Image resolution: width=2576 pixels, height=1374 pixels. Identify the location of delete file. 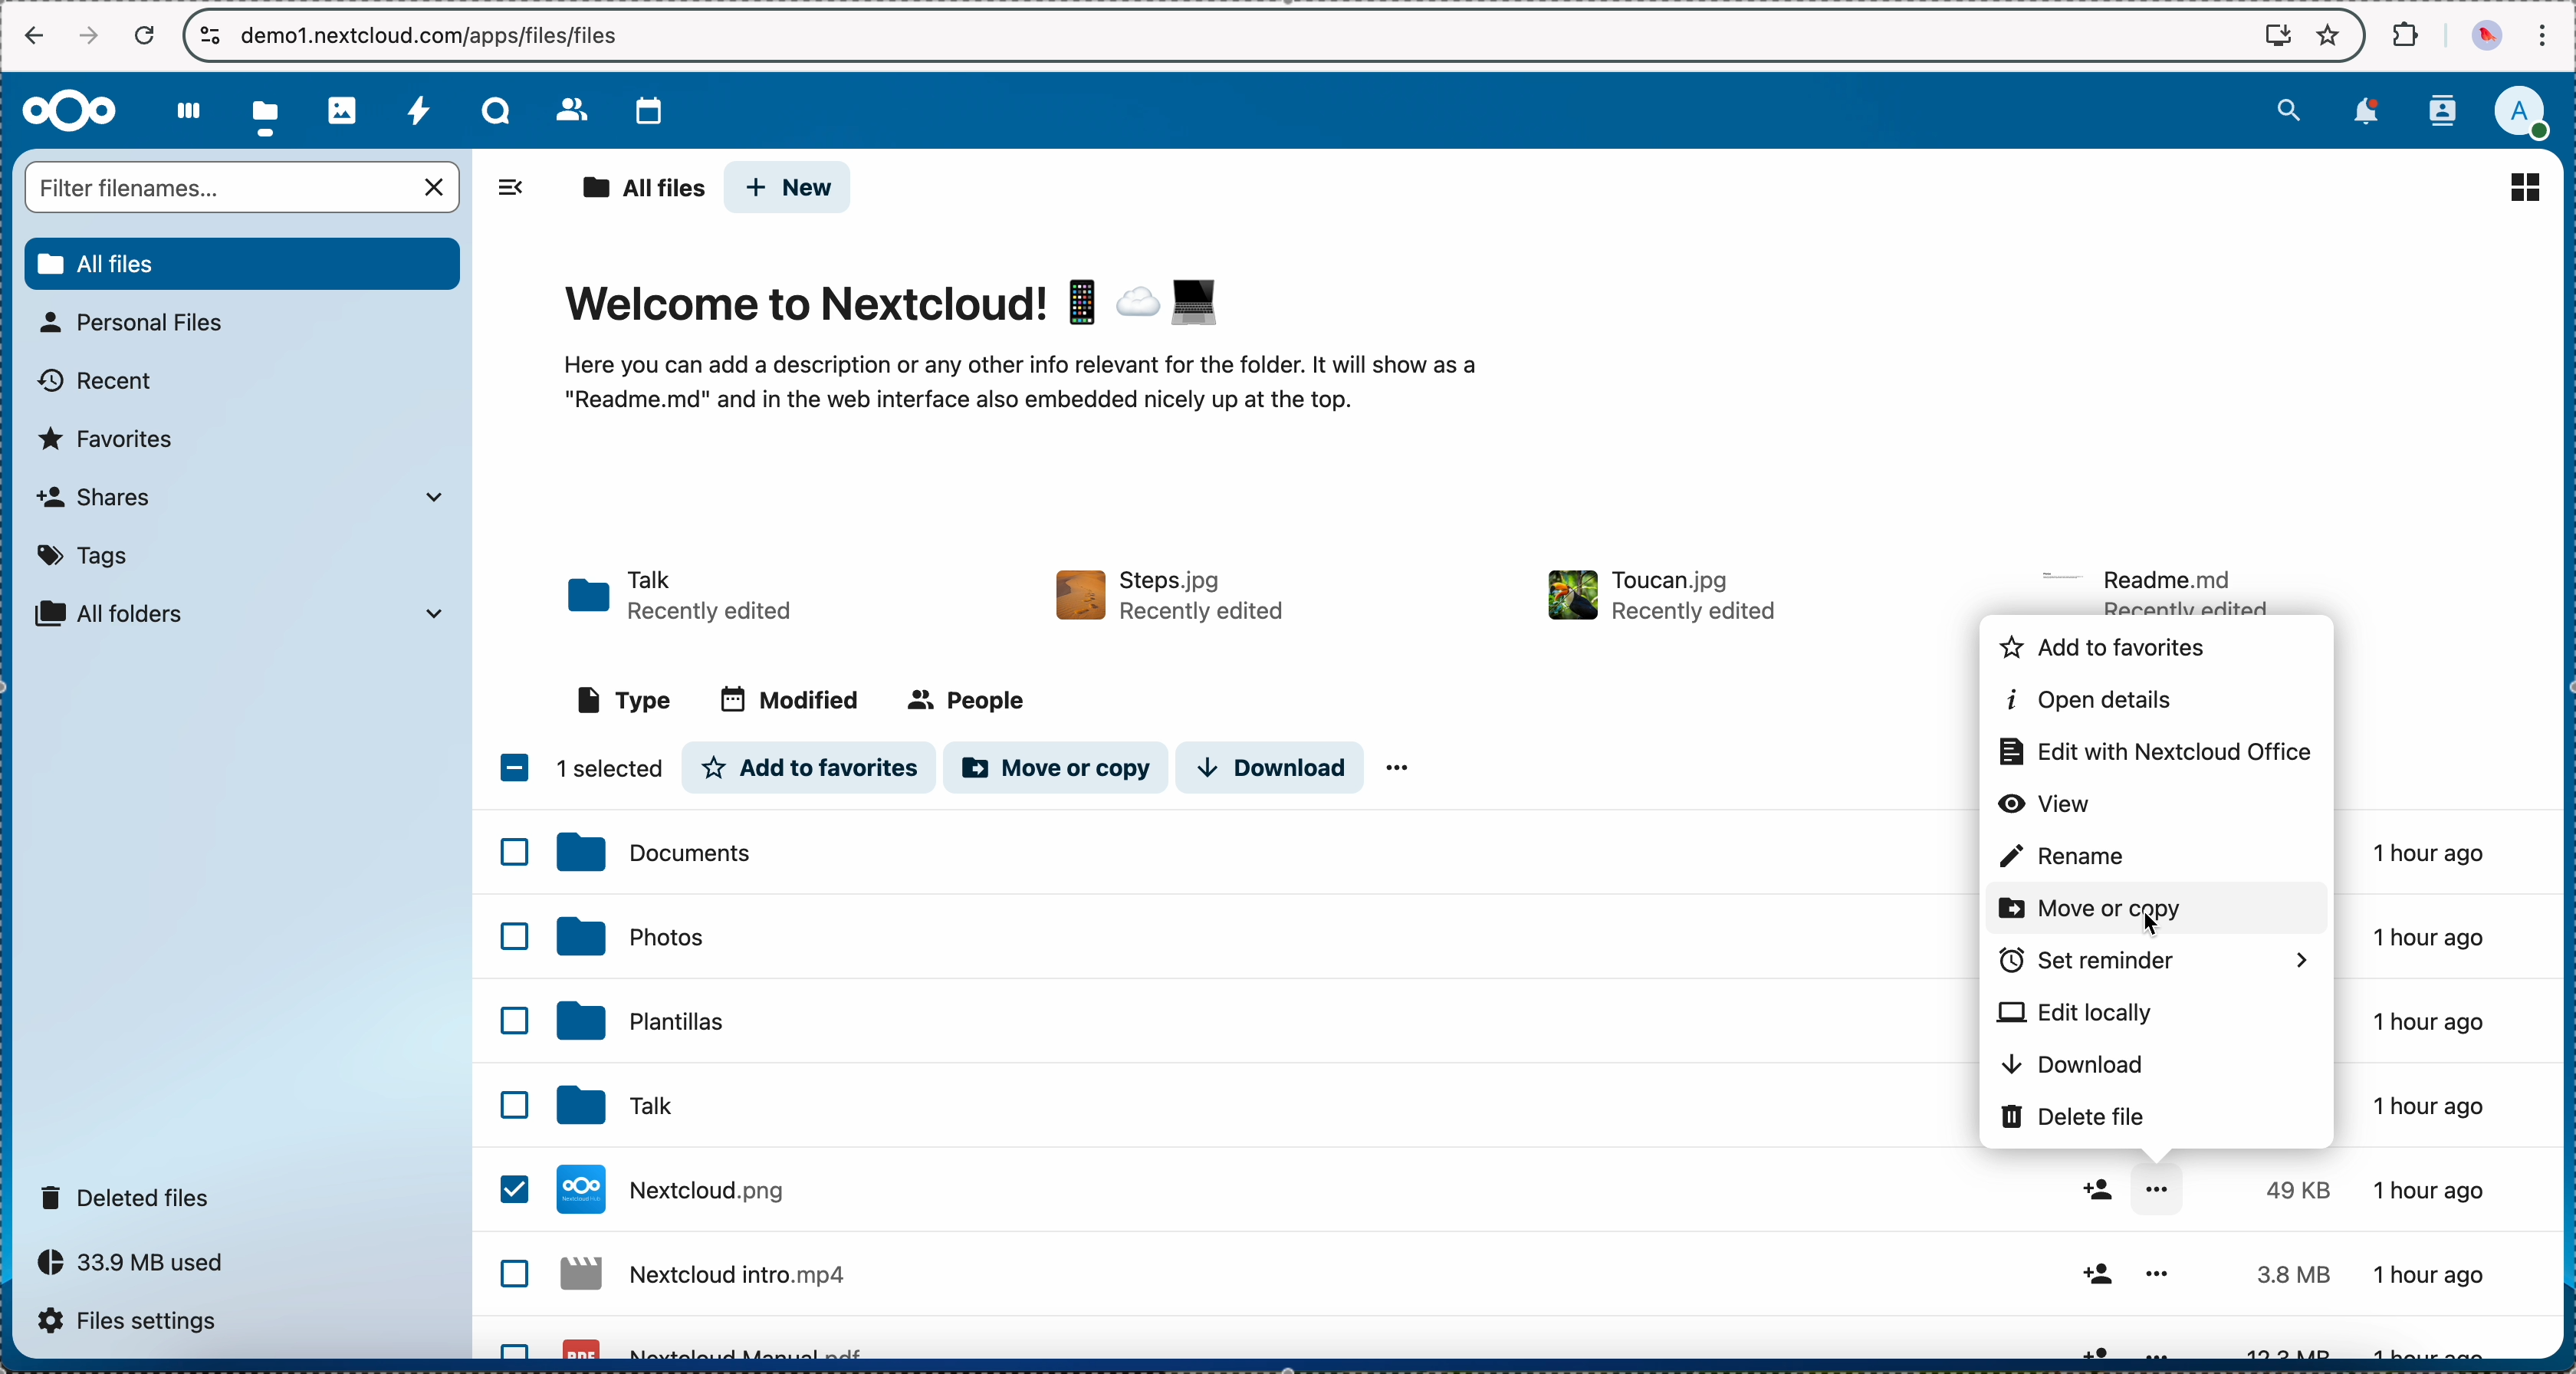
(2077, 1115).